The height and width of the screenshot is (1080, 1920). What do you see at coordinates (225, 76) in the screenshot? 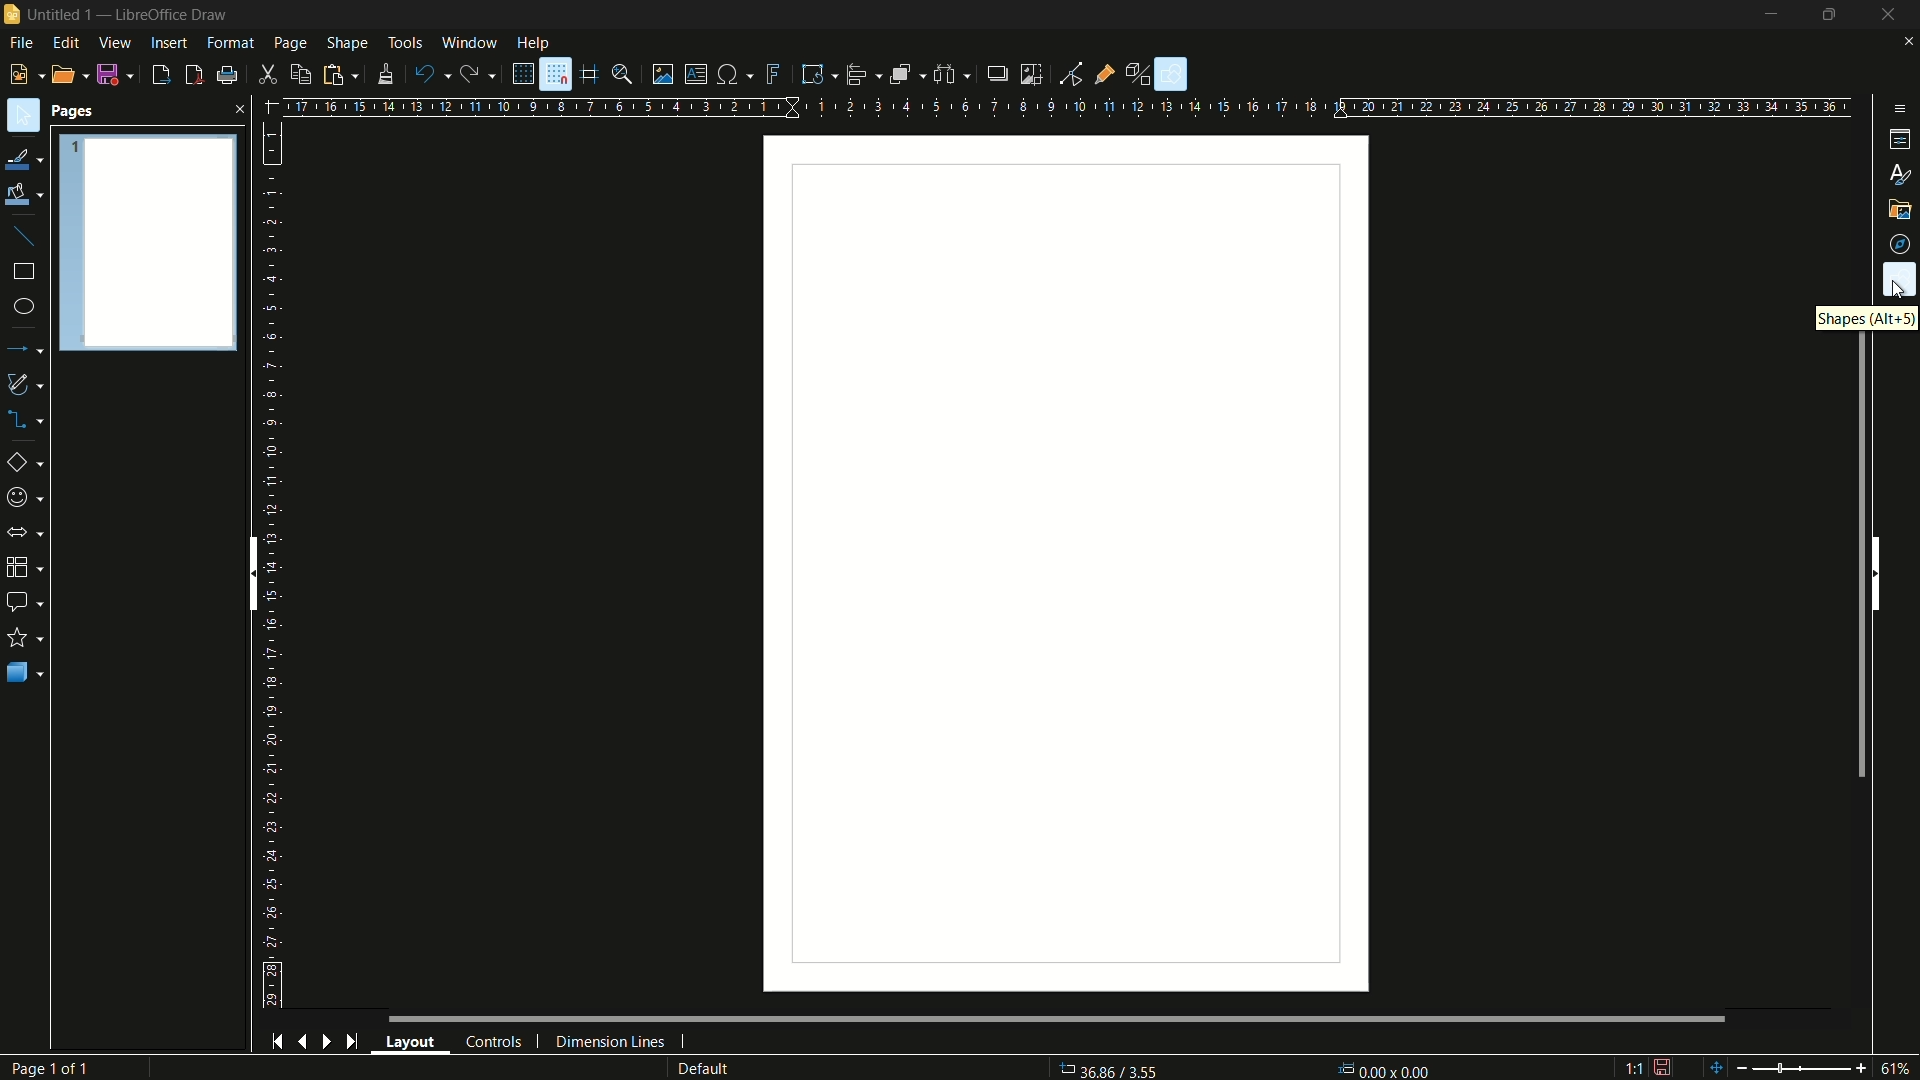
I see `print` at bounding box center [225, 76].